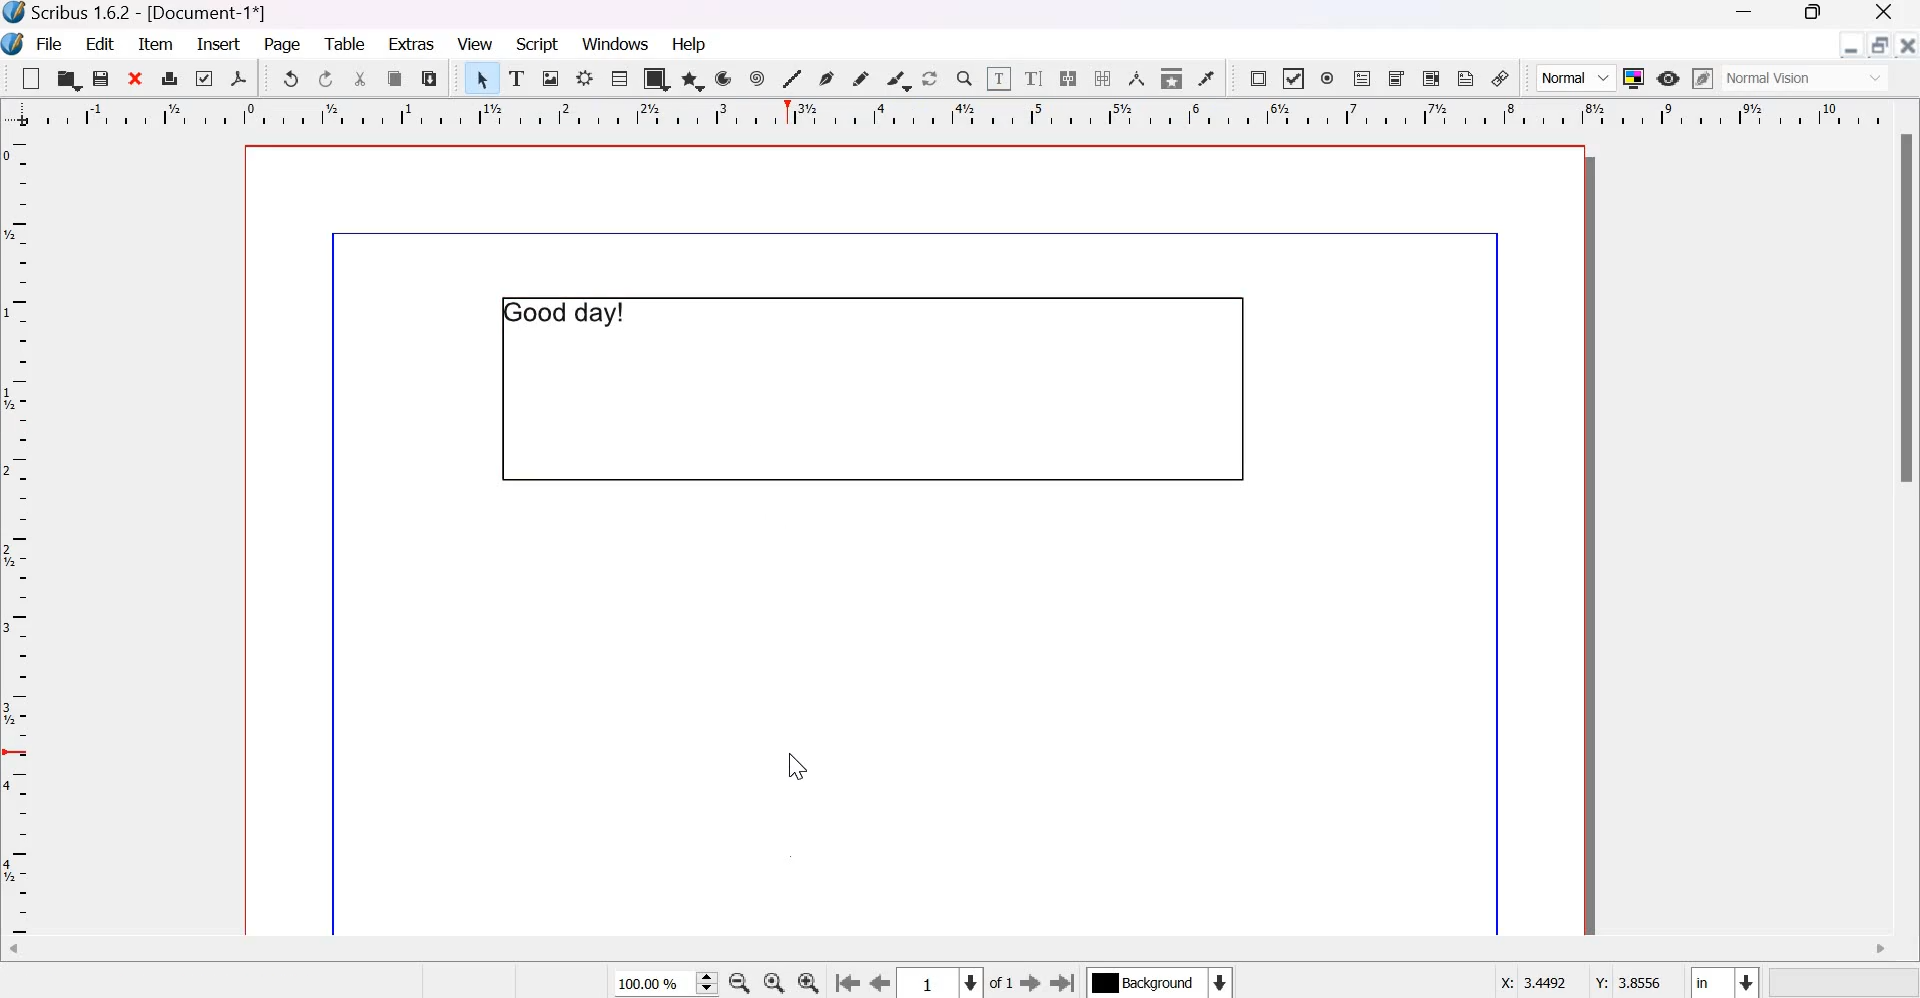 Image resolution: width=1920 pixels, height=998 pixels. What do you see at coordinates (1362, 80) in the screenshot?
I see `PDF text field` at bounding box center [1362, 80].